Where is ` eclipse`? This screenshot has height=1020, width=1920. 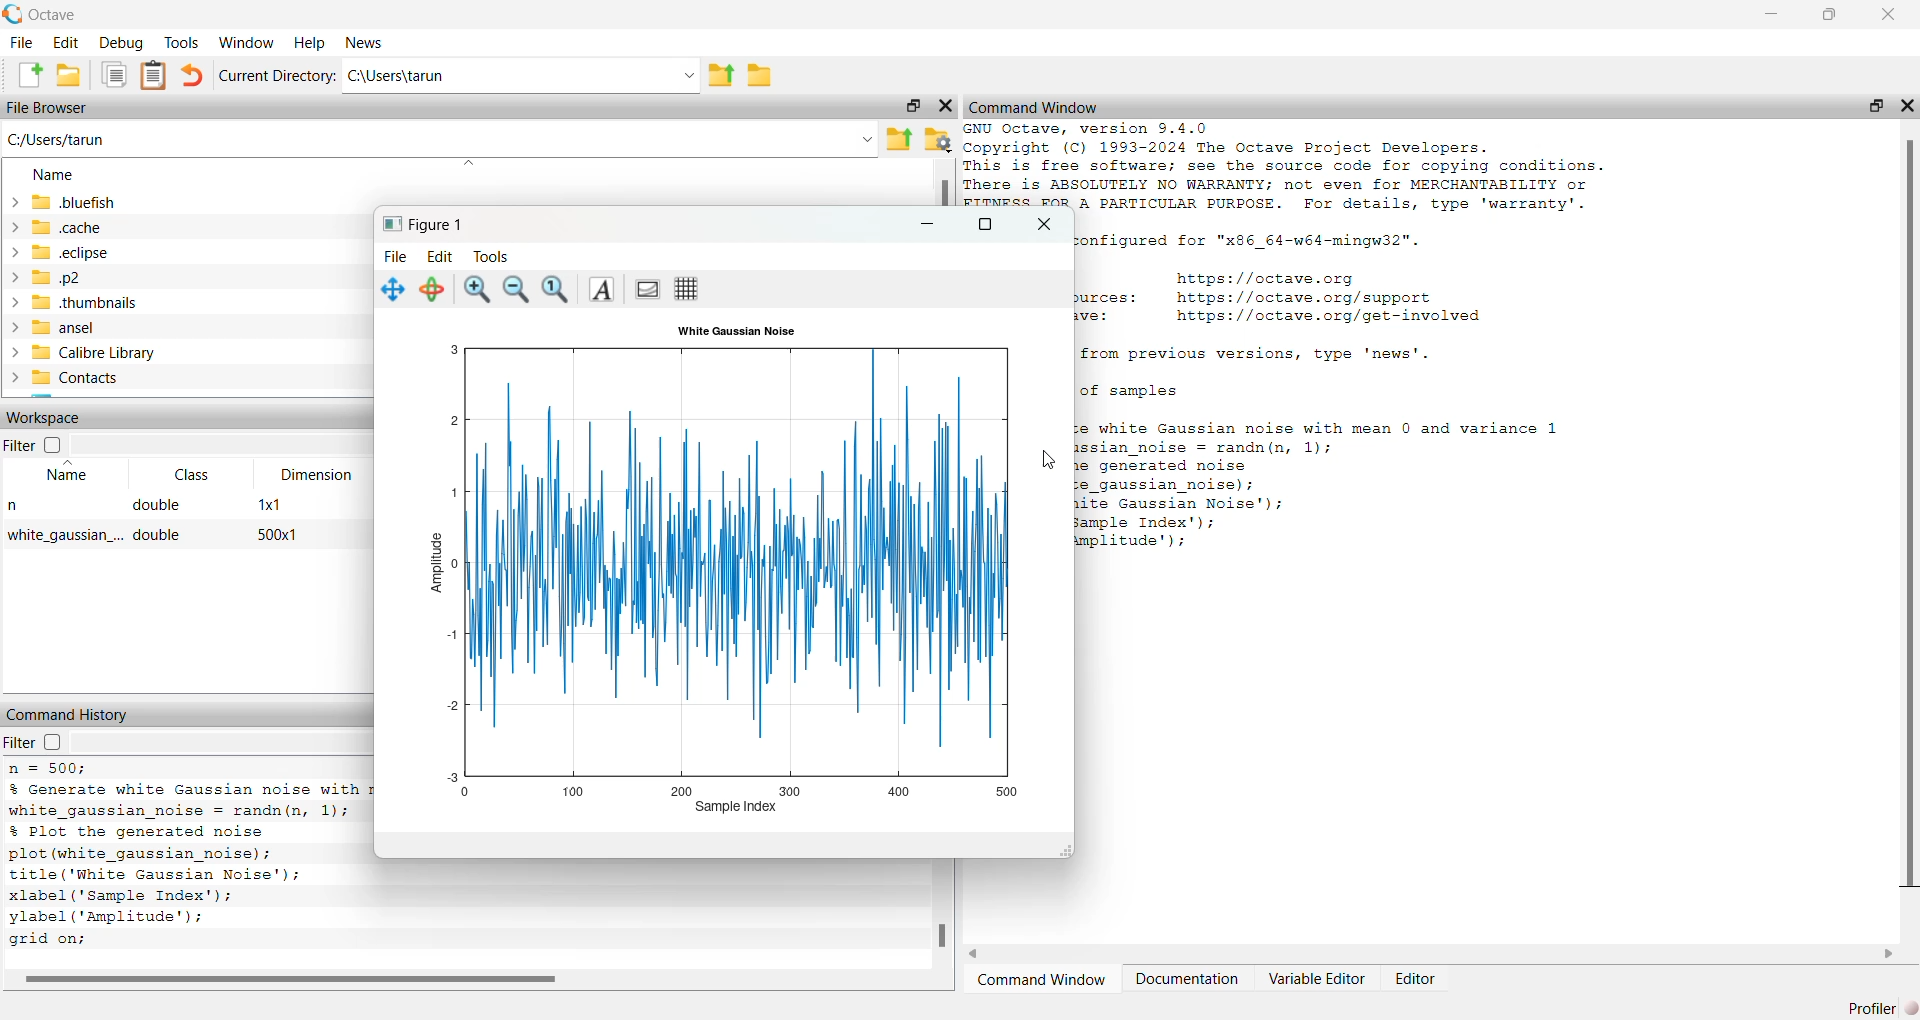
 eclipse is located at coordinates (62, 254).